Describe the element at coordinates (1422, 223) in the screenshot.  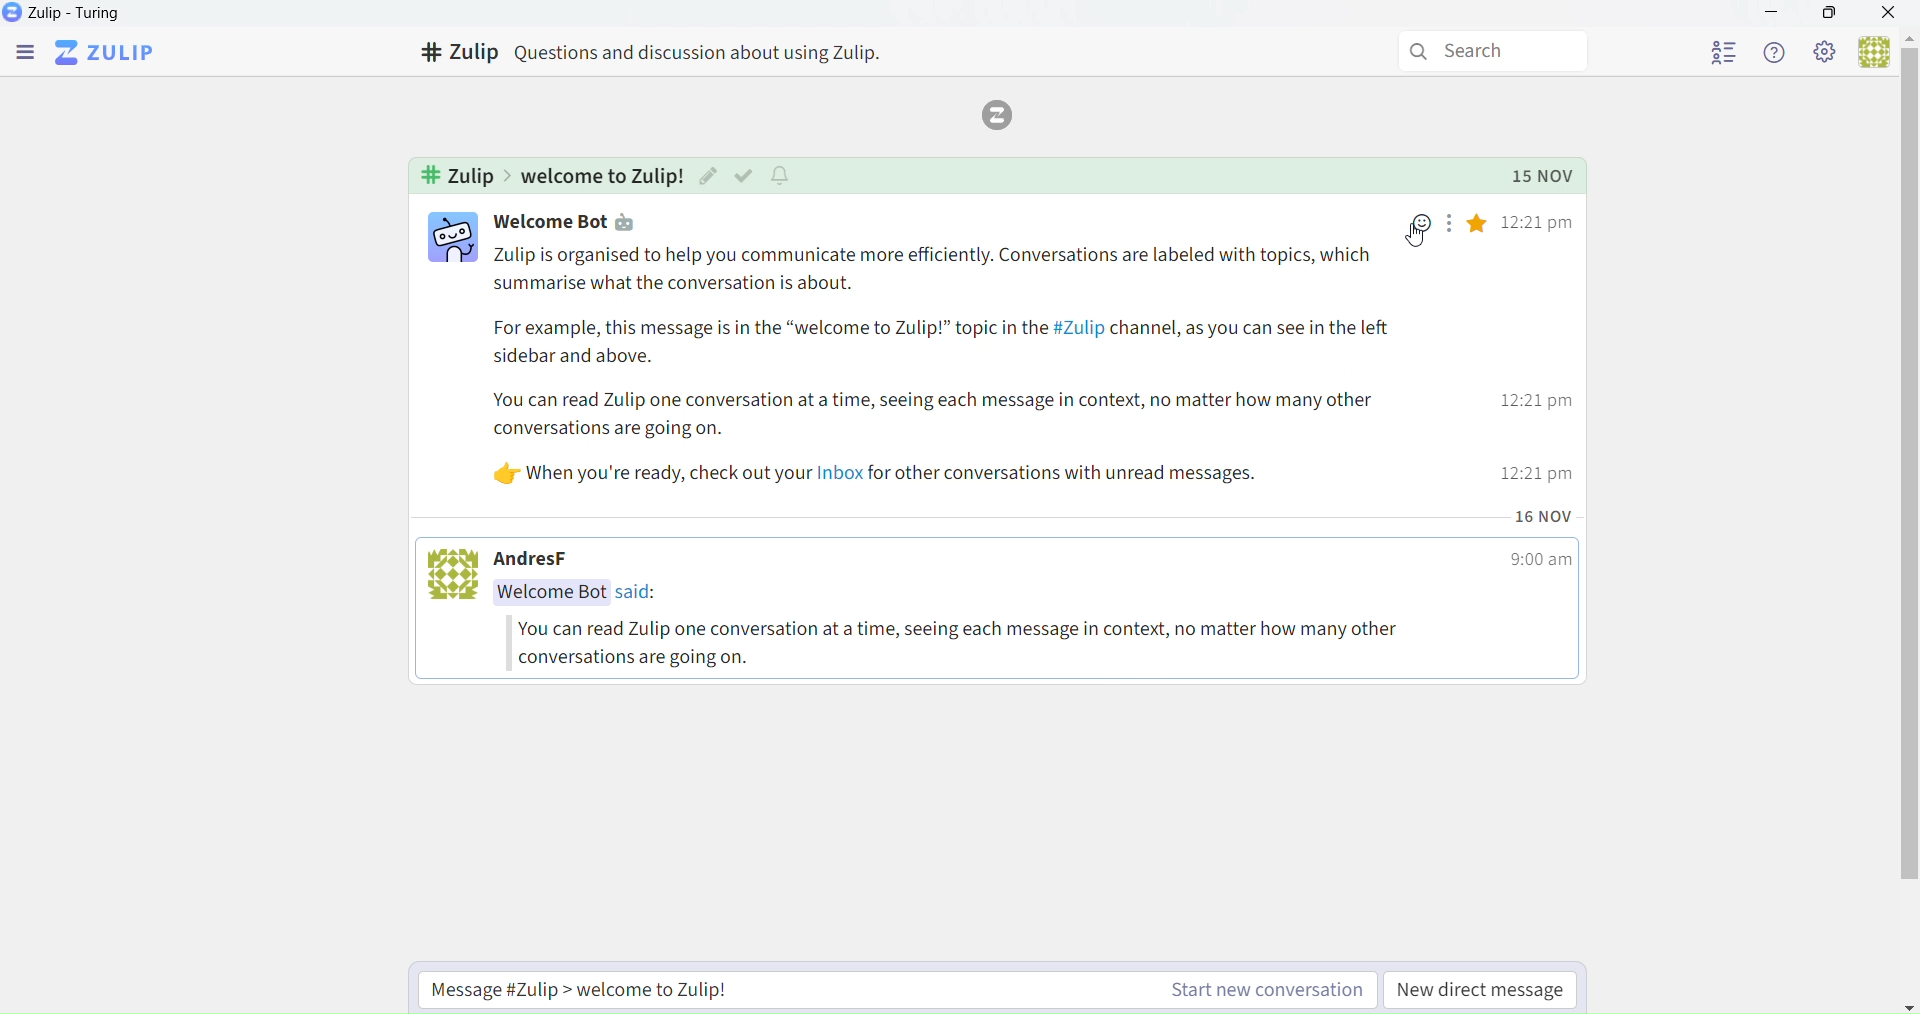
I see `emoji` at that location.